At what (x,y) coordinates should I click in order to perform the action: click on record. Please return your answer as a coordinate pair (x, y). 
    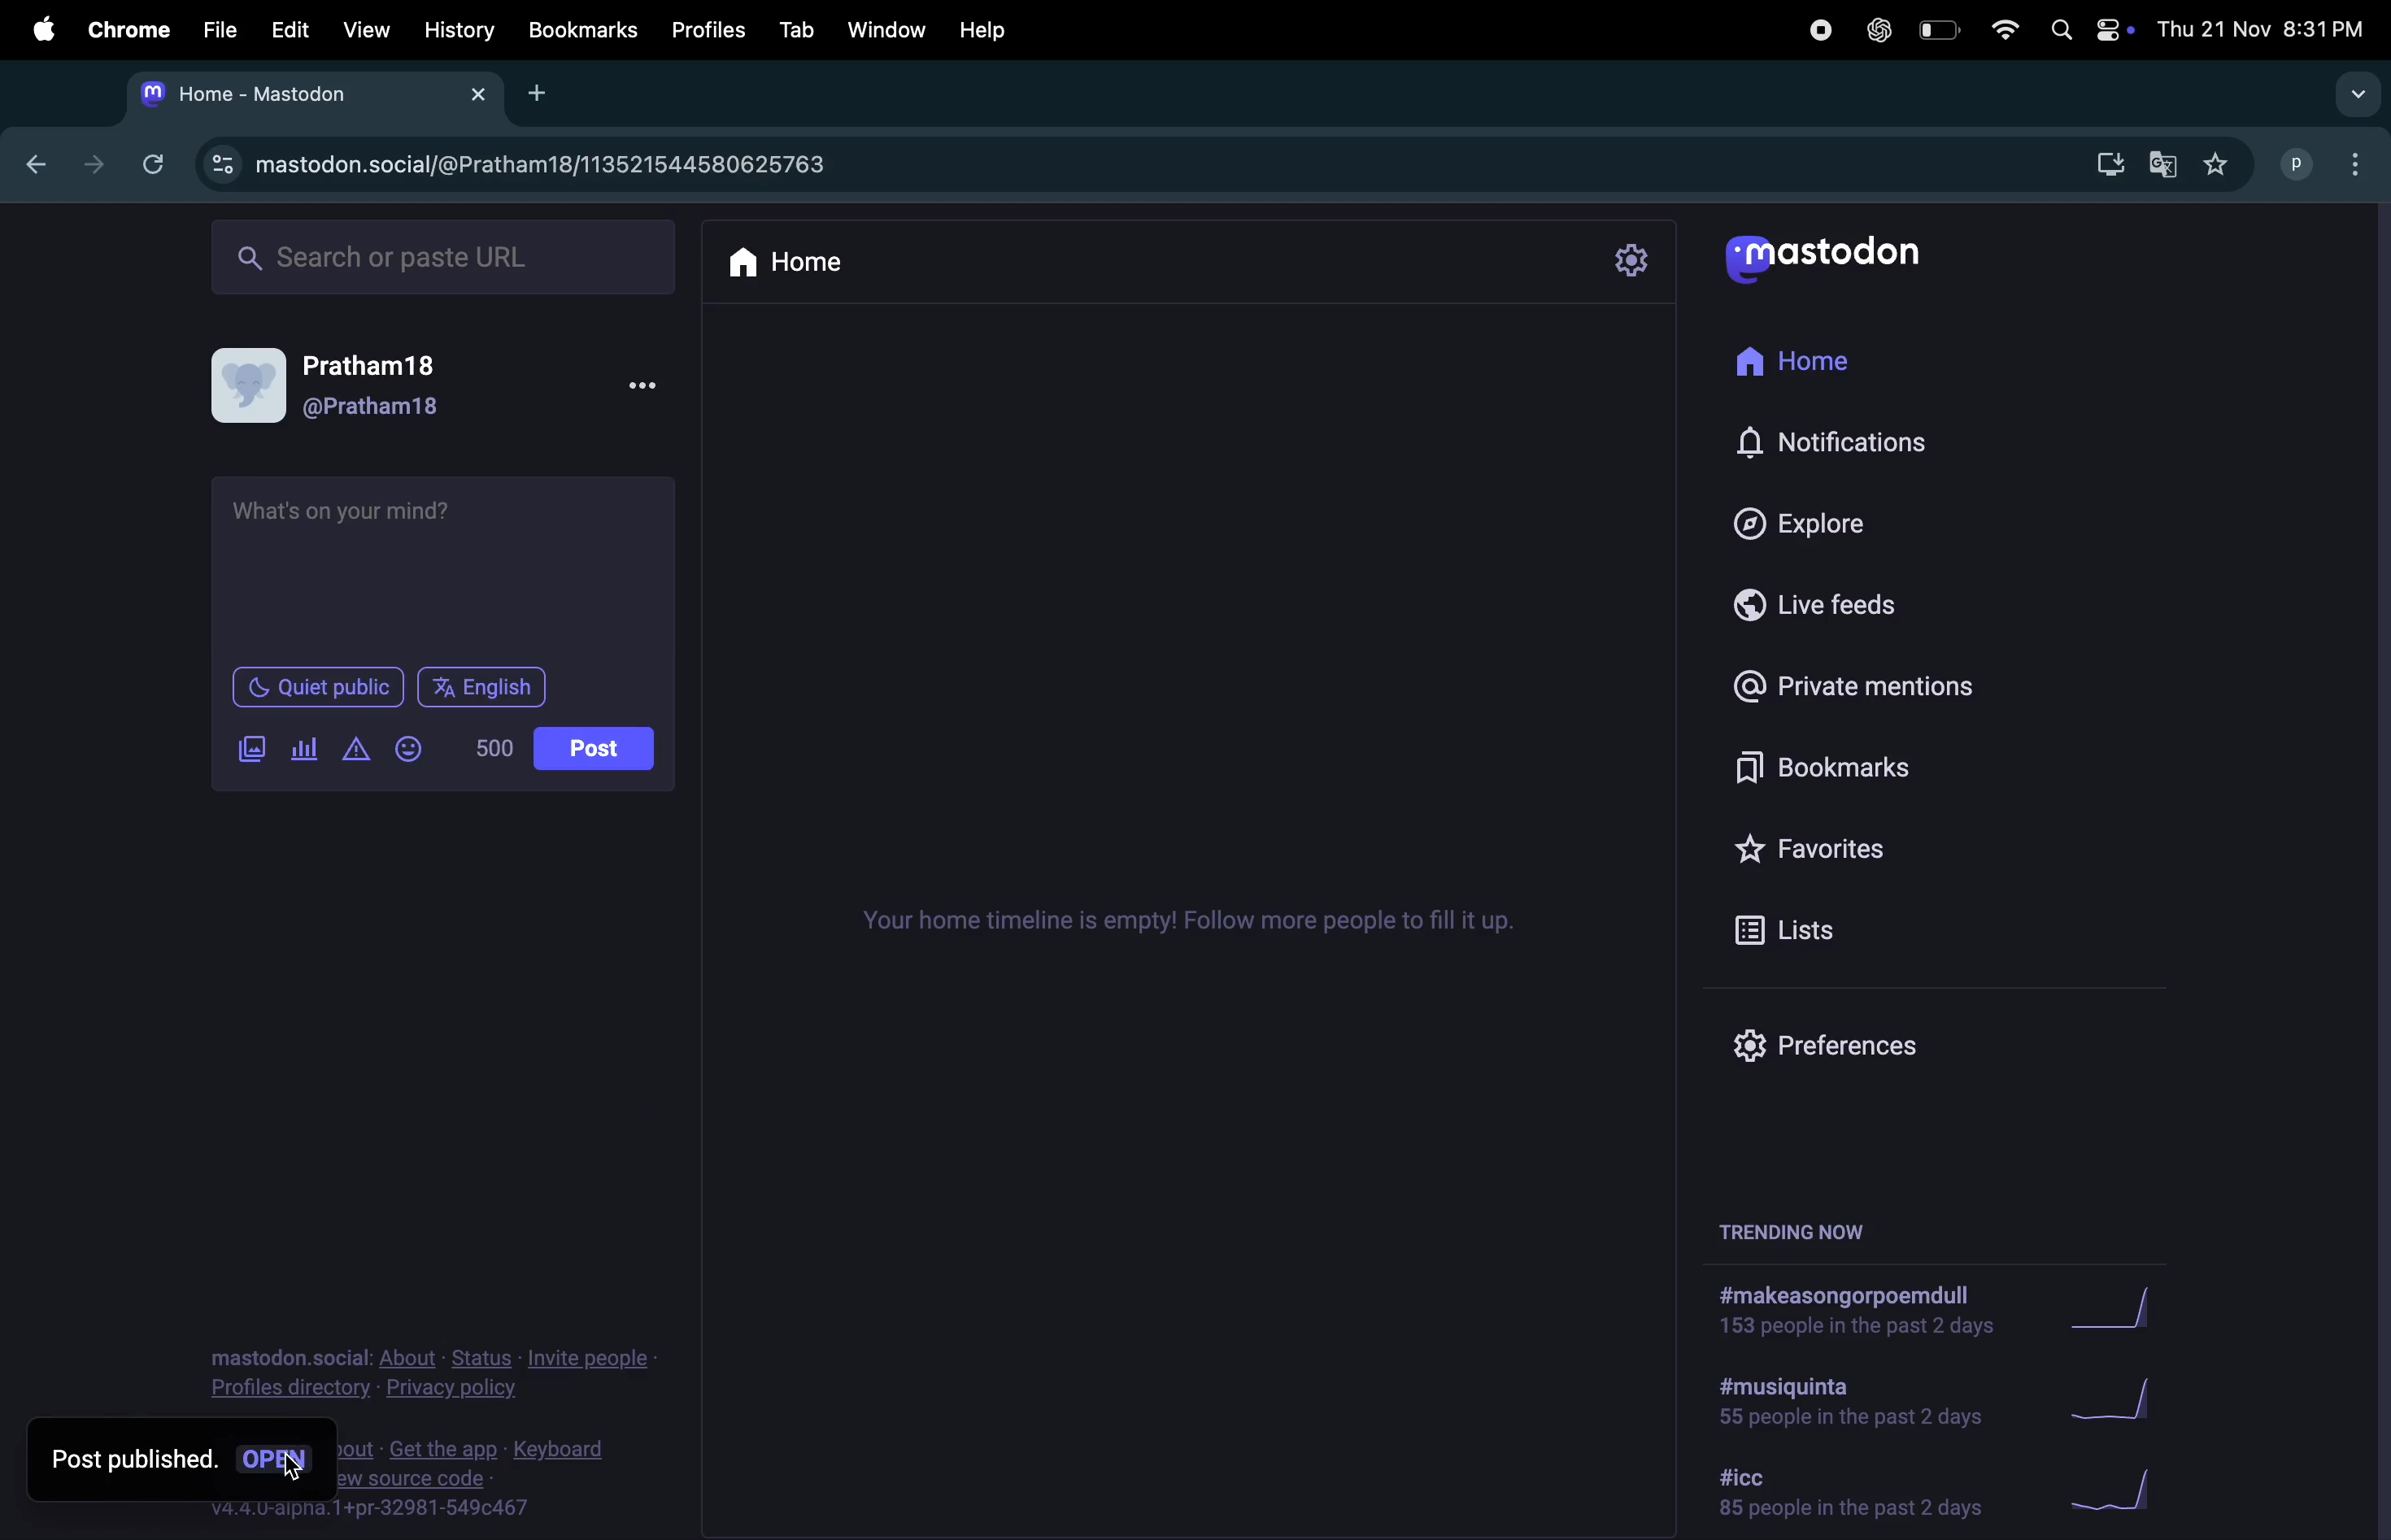
    Looking at the image, I should click on (1812, 27).